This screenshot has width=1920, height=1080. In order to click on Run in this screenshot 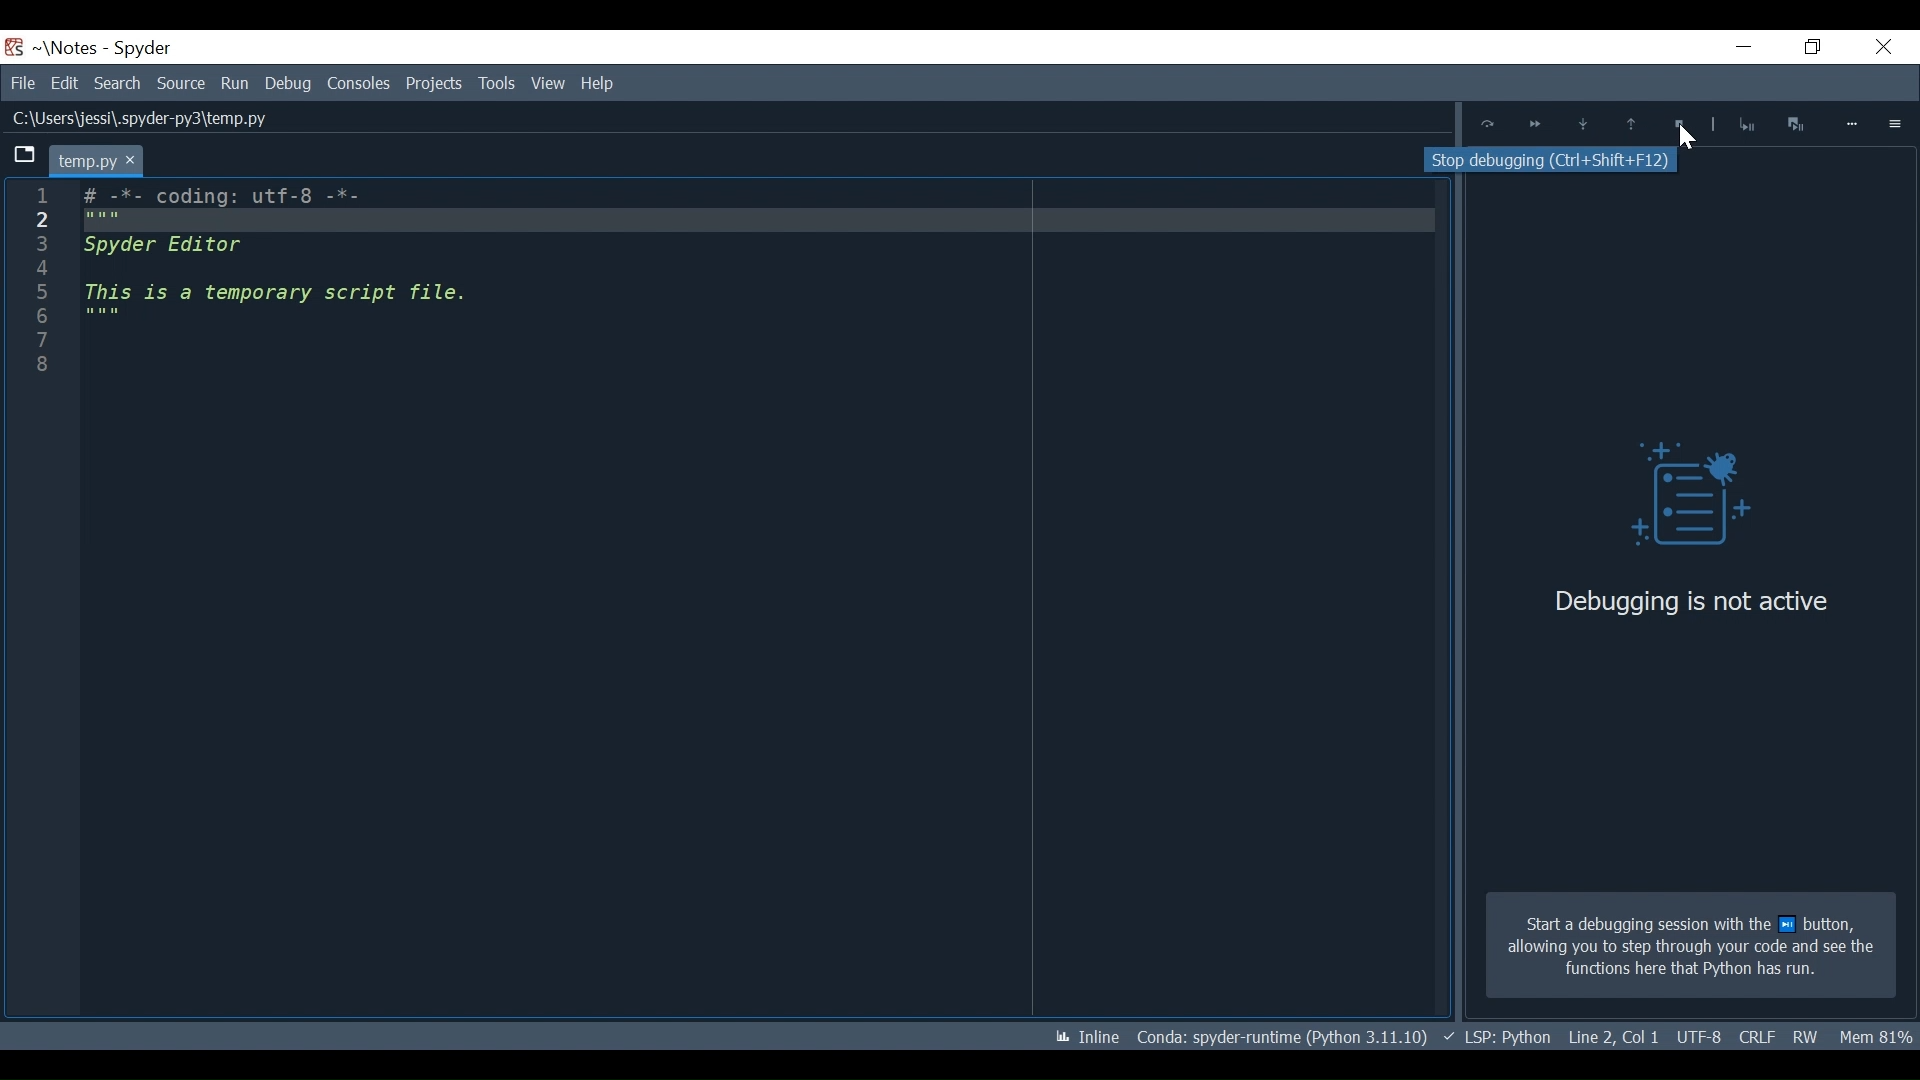, I will do `click(236, 83)`.